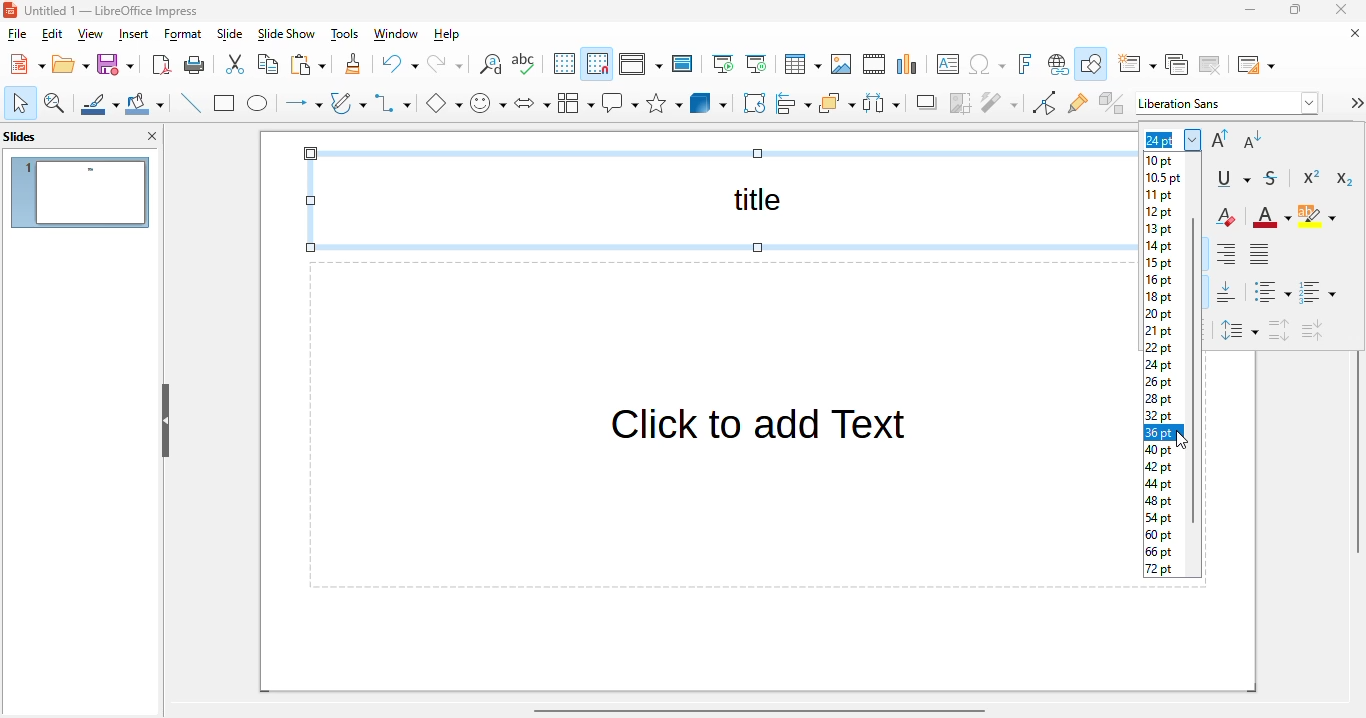 This screenshot has height=718, width=1366. What do you see at coordinates (195, 65) in the screenshot?
I see `print` at bounding box center [195, 65].